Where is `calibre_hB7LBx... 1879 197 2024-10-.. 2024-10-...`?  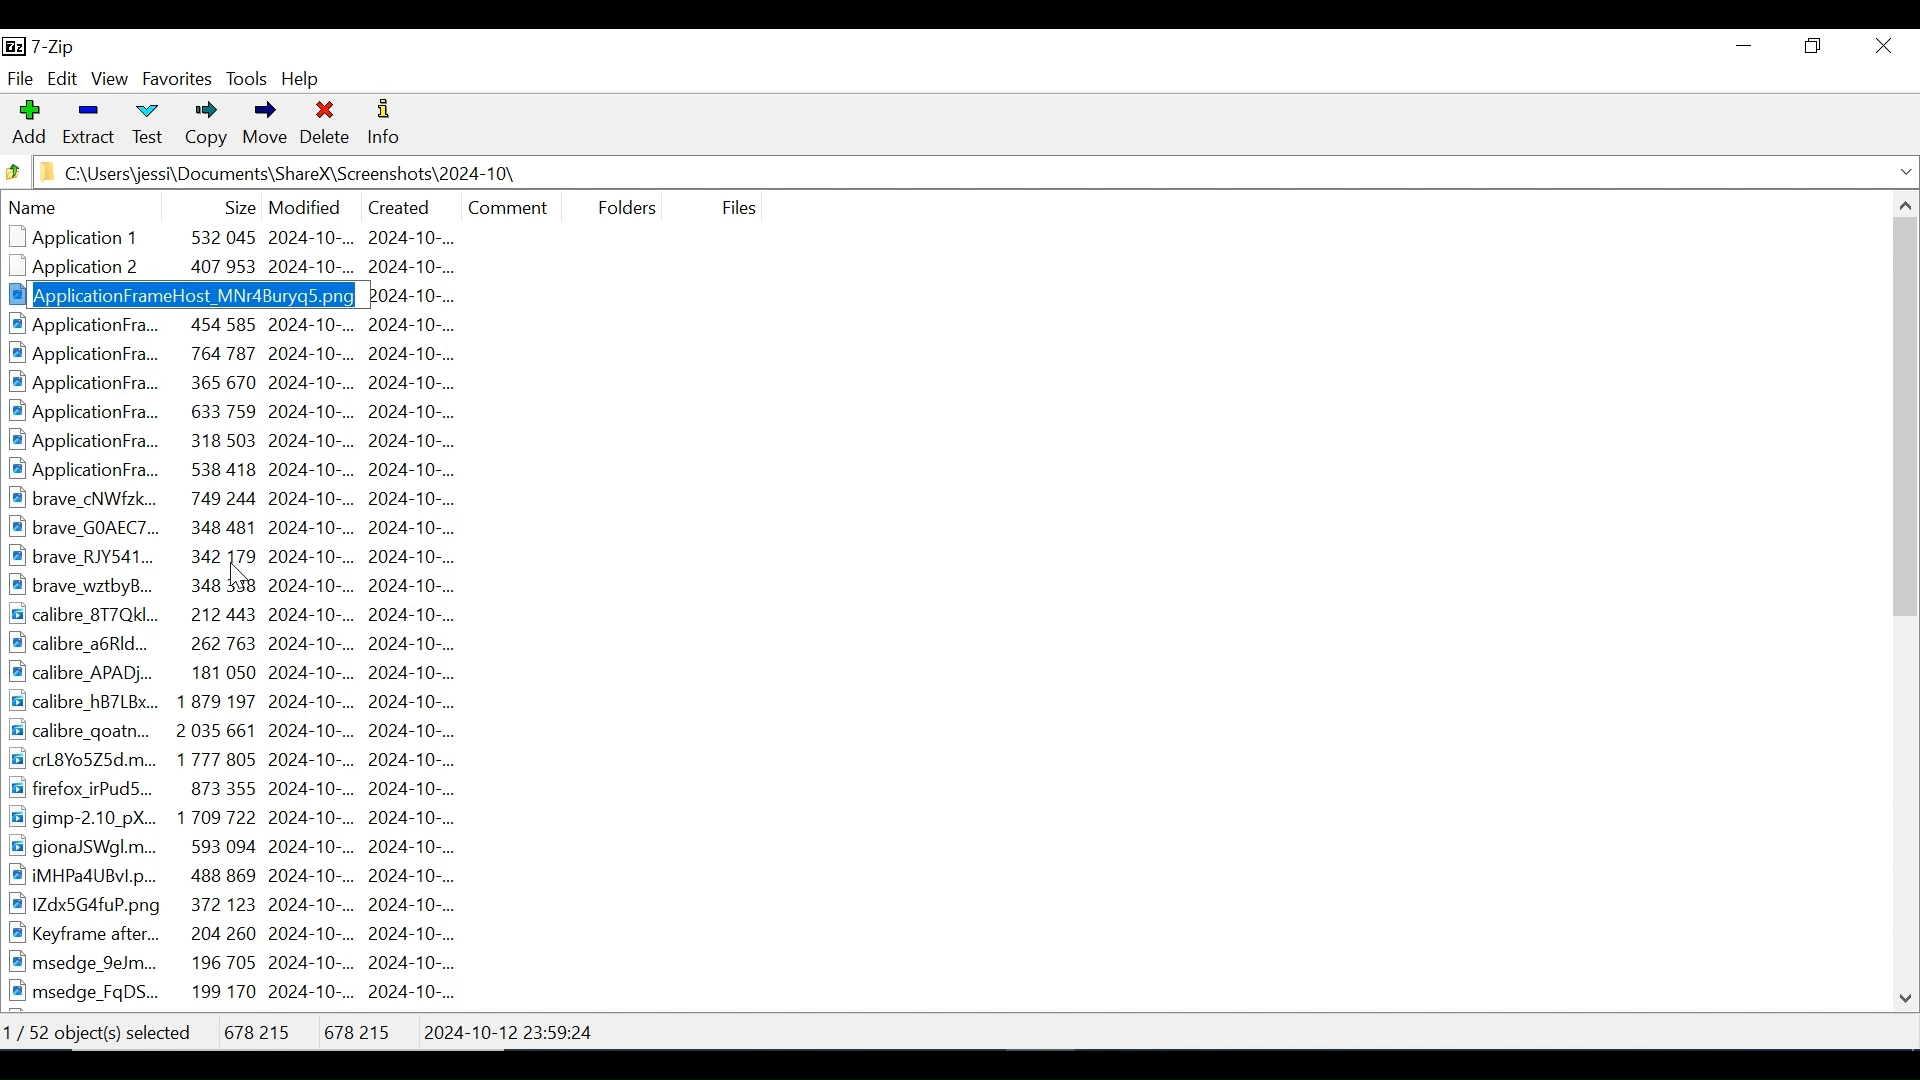 calibre_hB7LBx... 1879 197 2024-10-.. 2024-10-... is located at coordinates (247, 702).